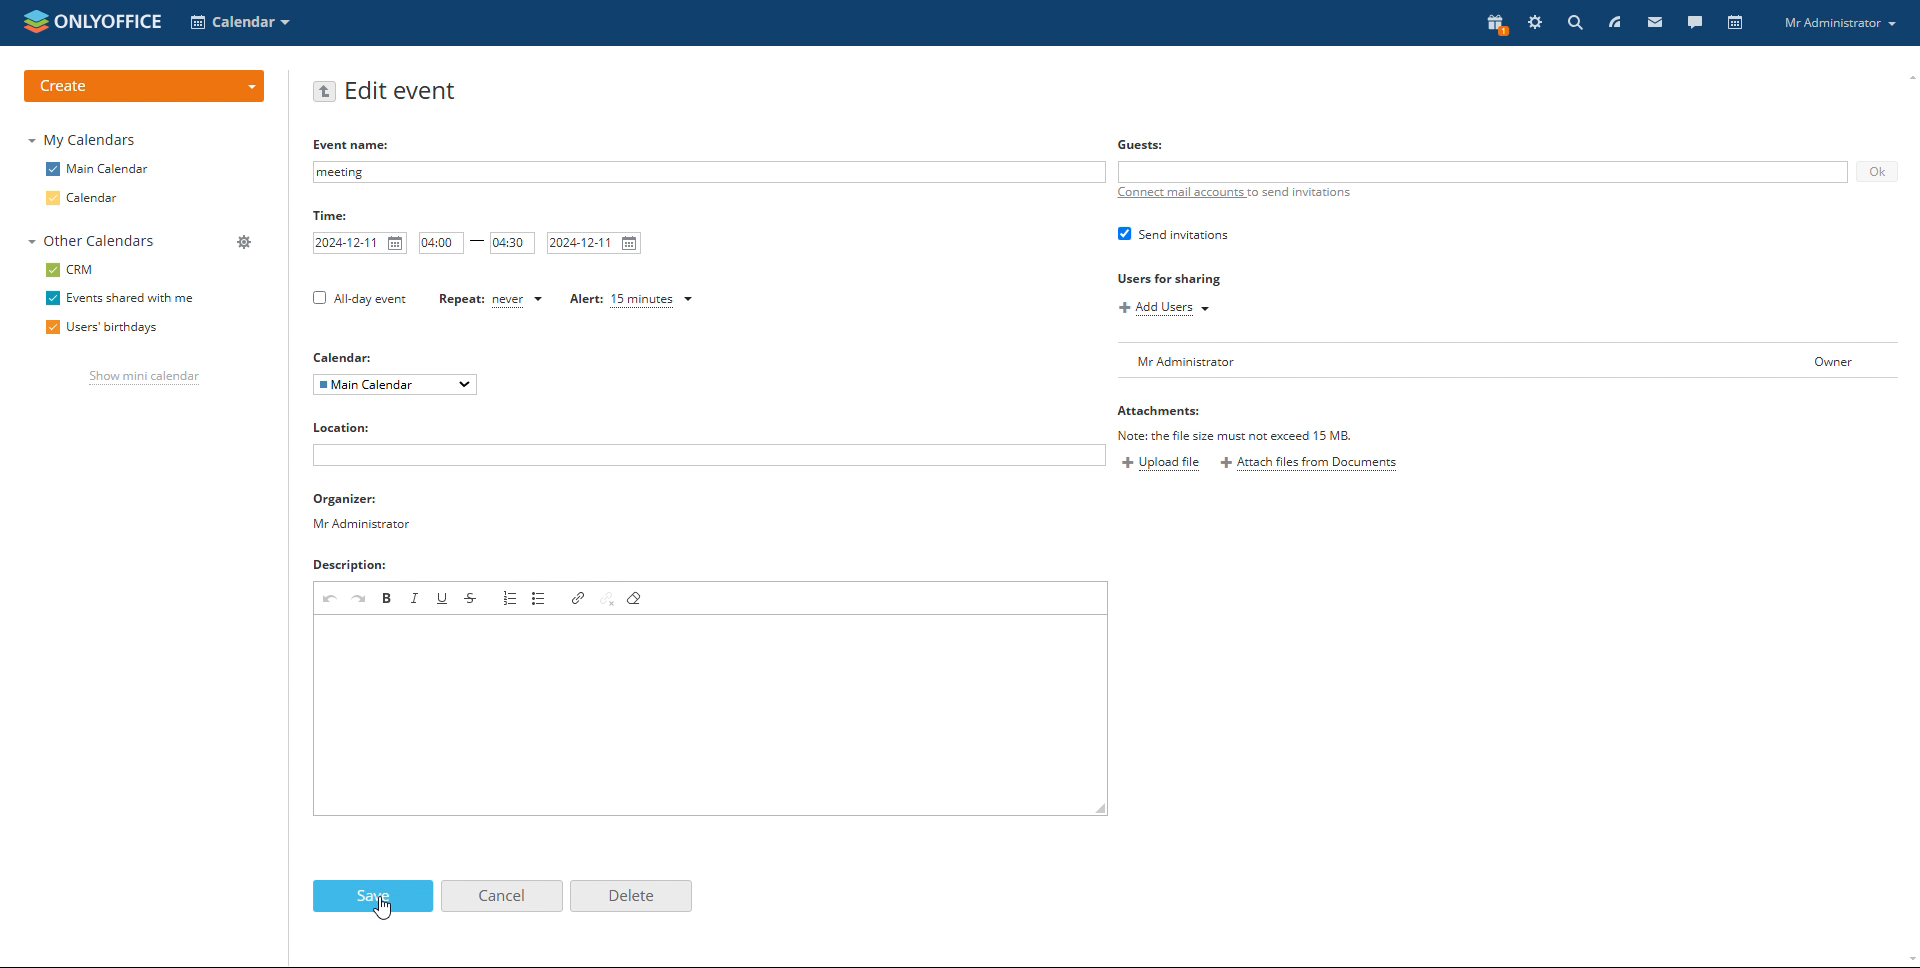 The image size is (1920, 968). I want to click on start time, so click(441, 243).